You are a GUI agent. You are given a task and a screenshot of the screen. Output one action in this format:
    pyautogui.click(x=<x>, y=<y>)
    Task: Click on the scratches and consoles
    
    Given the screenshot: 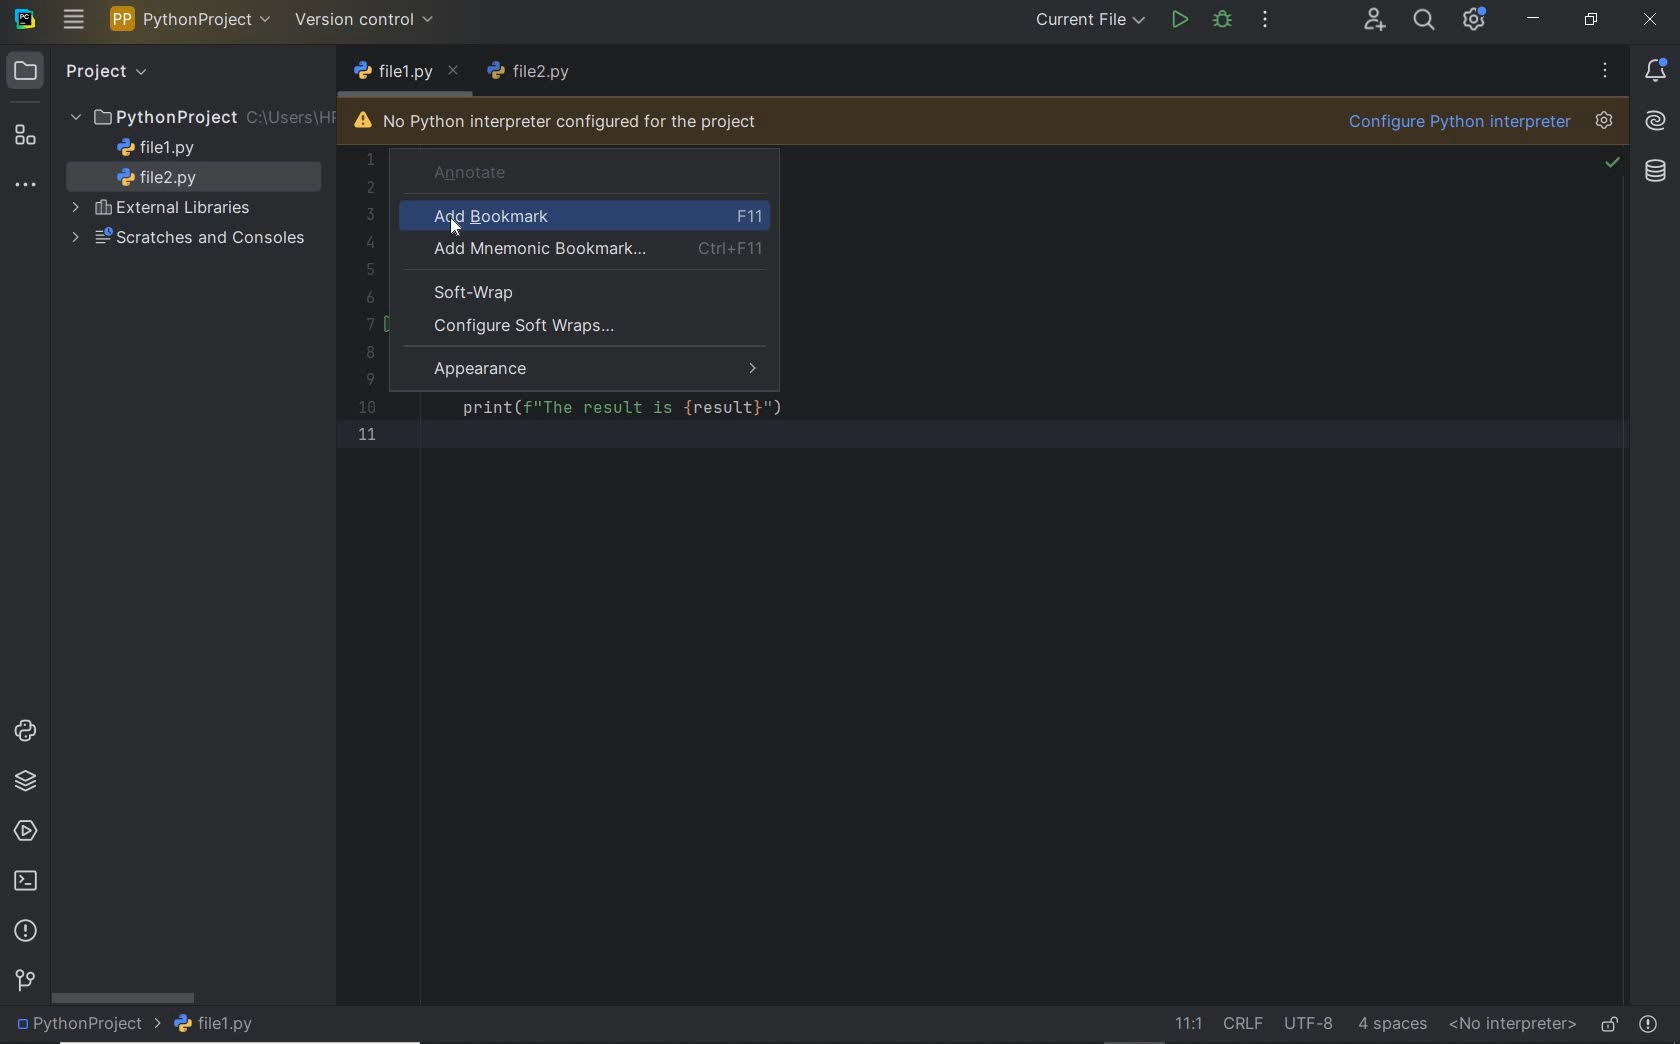 What is the action you would take?
    pyautogui.click(x=192, y=239)
    